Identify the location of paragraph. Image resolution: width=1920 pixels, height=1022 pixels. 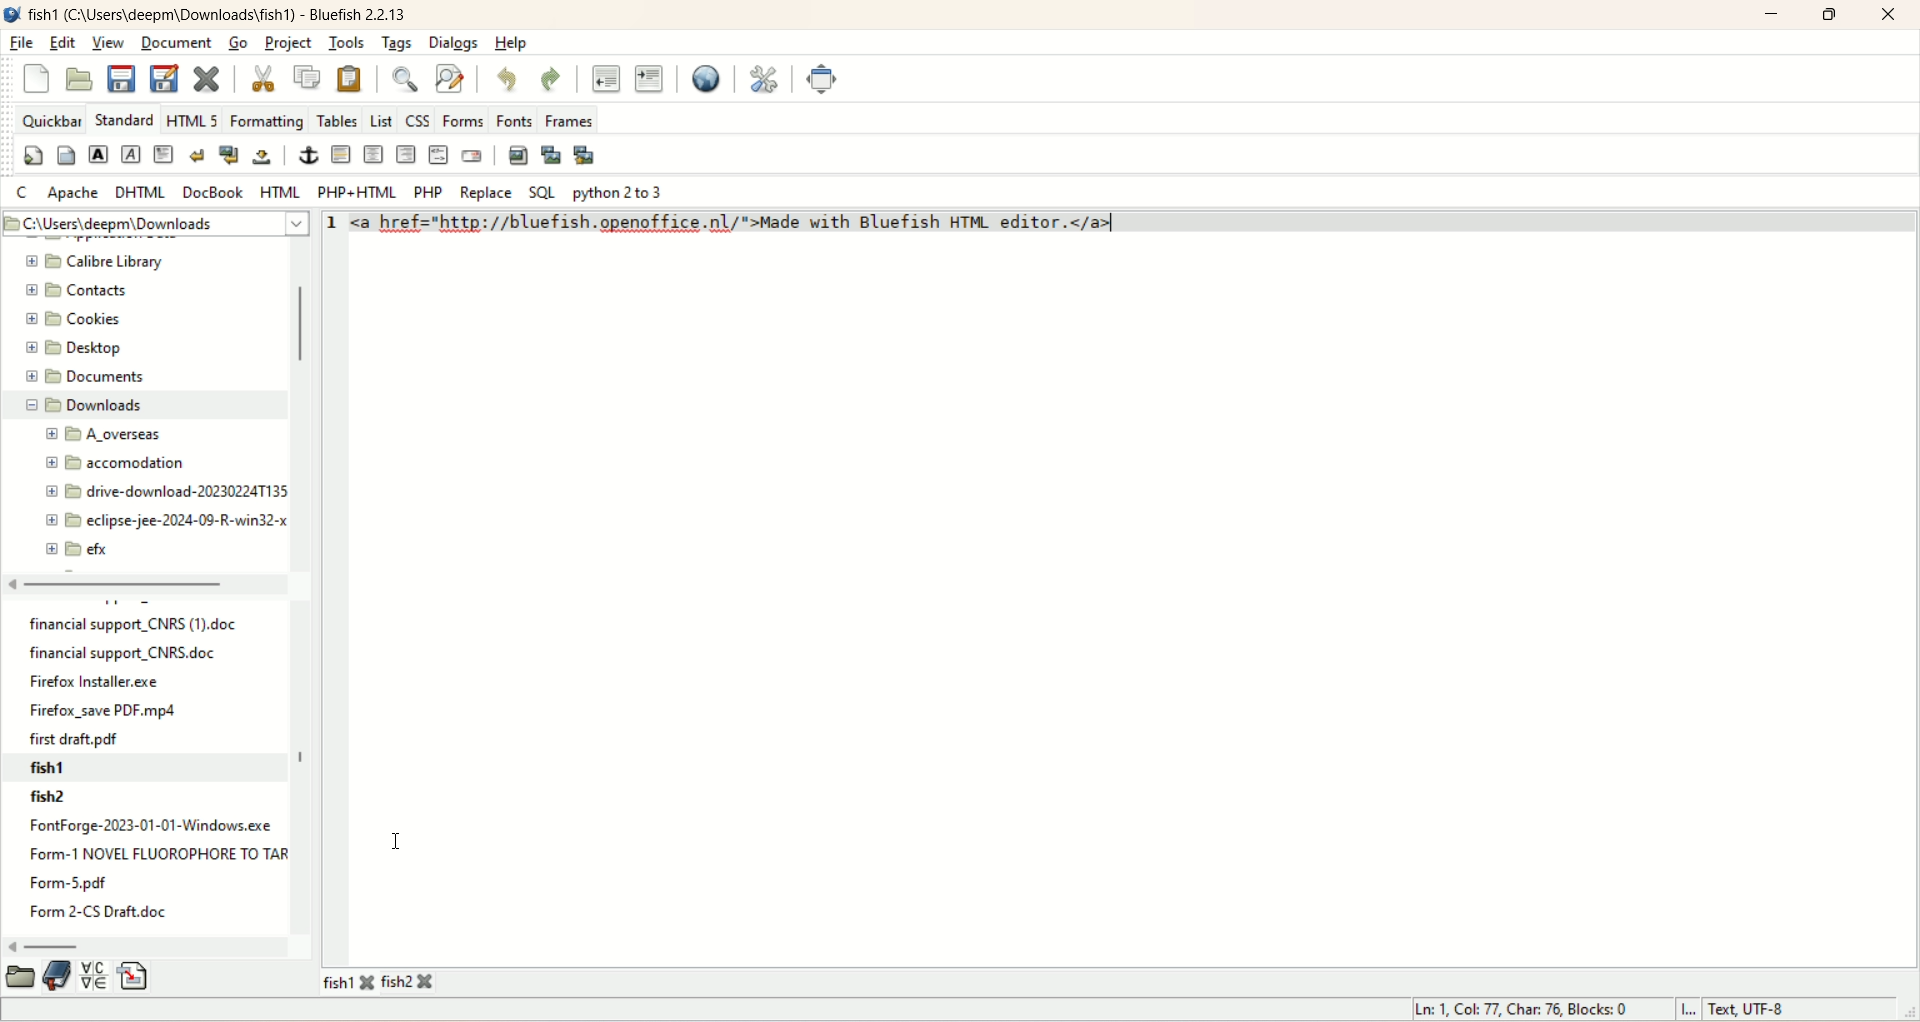
(165, 156).